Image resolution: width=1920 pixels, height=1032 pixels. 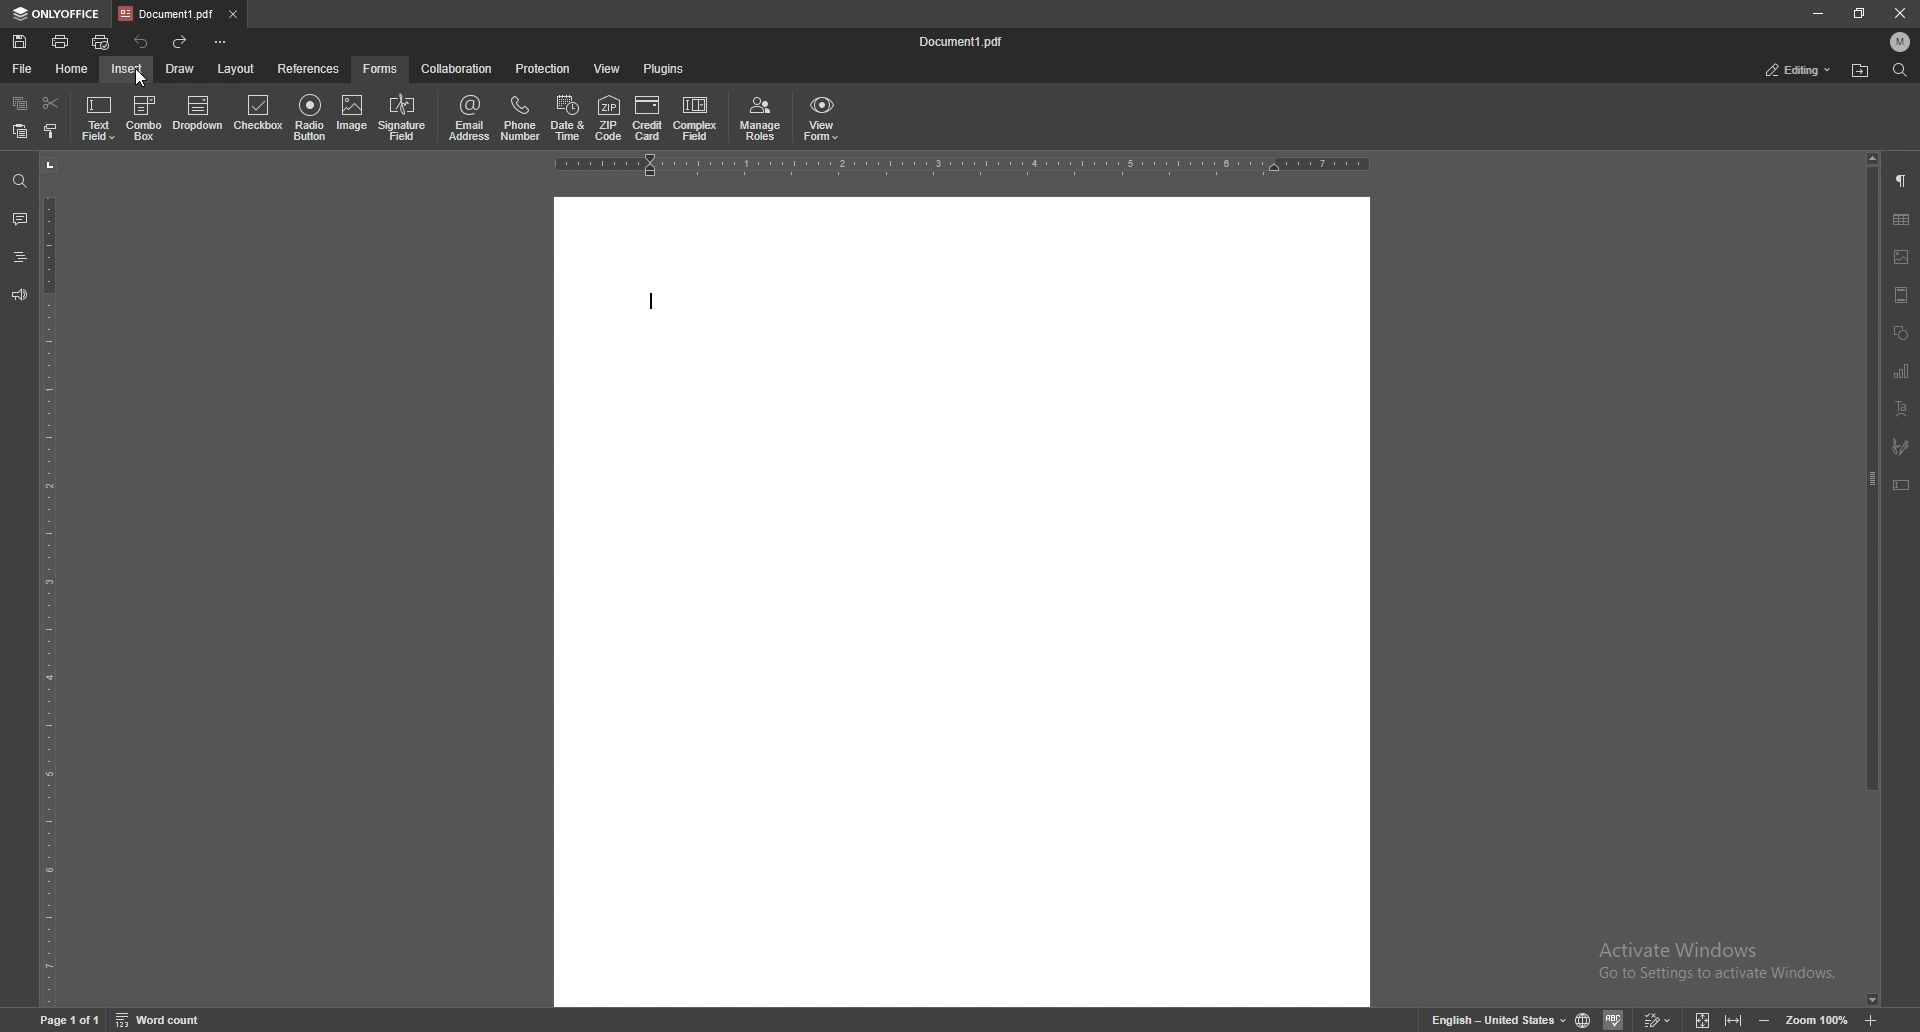 I want to click on undo, so click(x=142, y=43).